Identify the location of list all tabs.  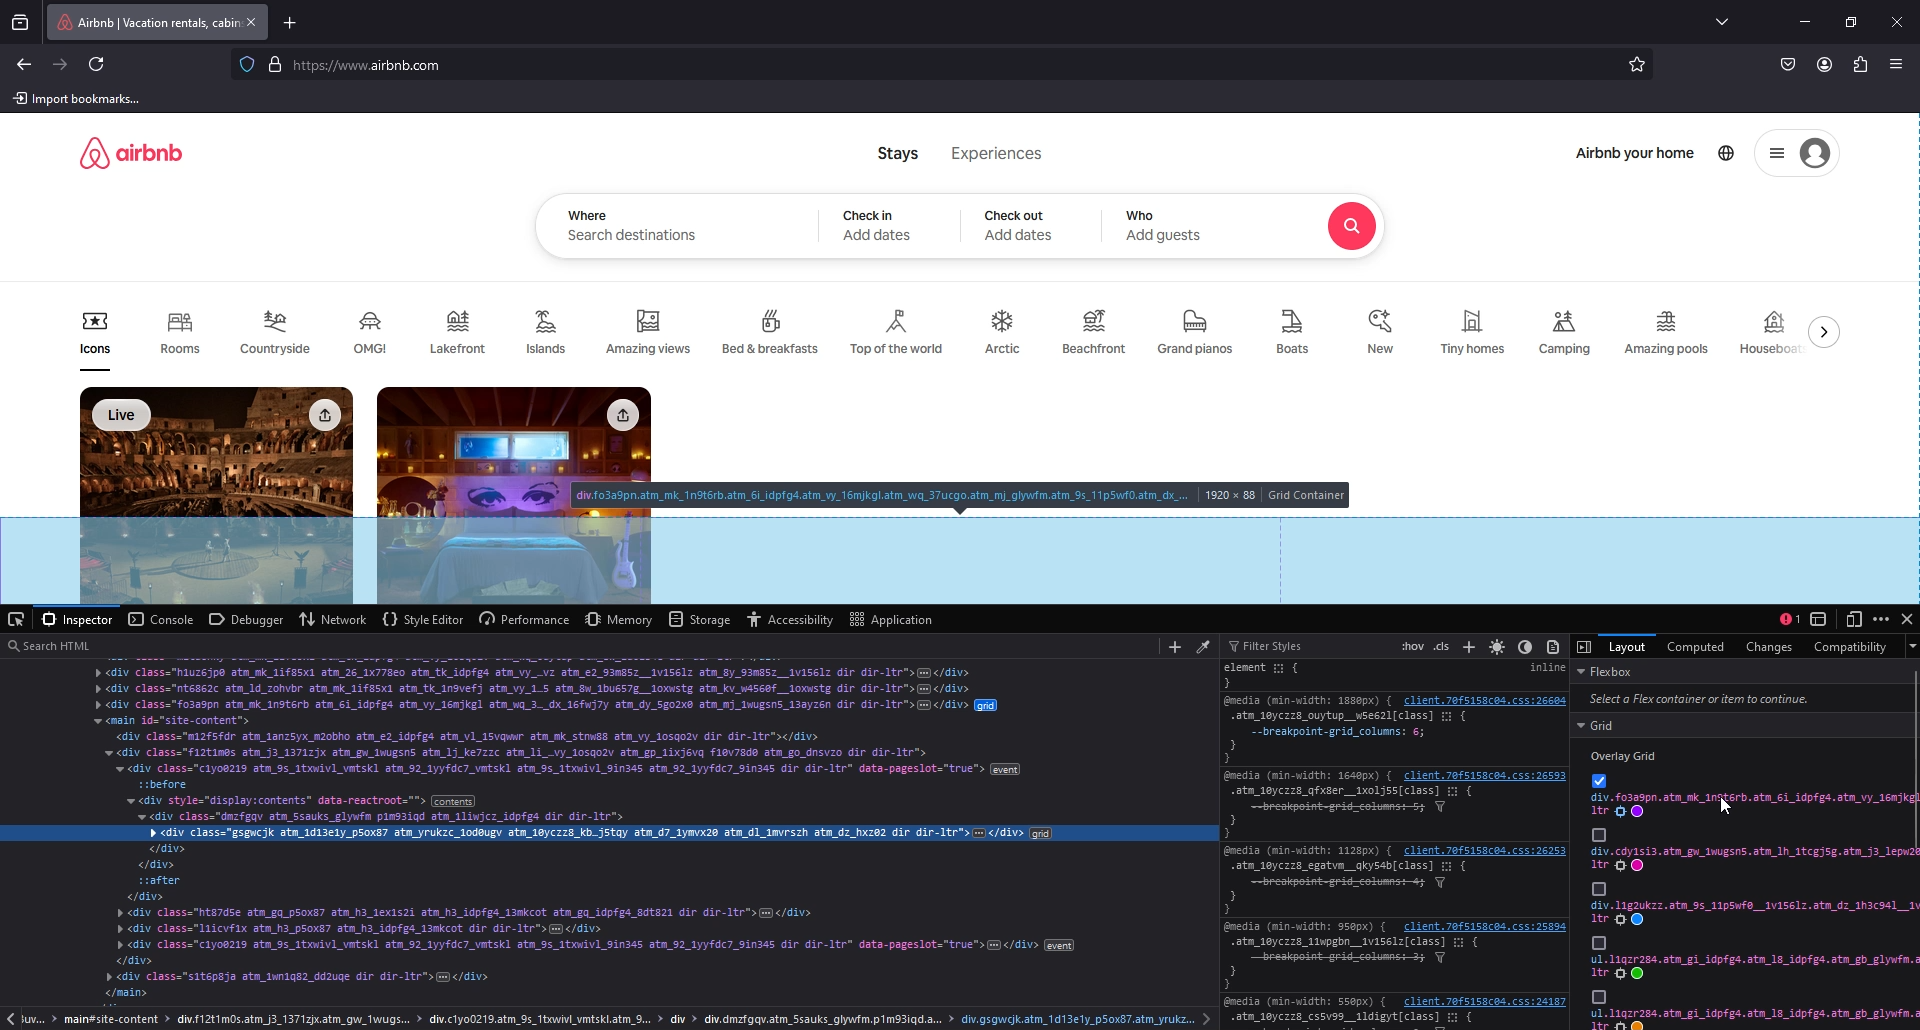
(1726, 20).